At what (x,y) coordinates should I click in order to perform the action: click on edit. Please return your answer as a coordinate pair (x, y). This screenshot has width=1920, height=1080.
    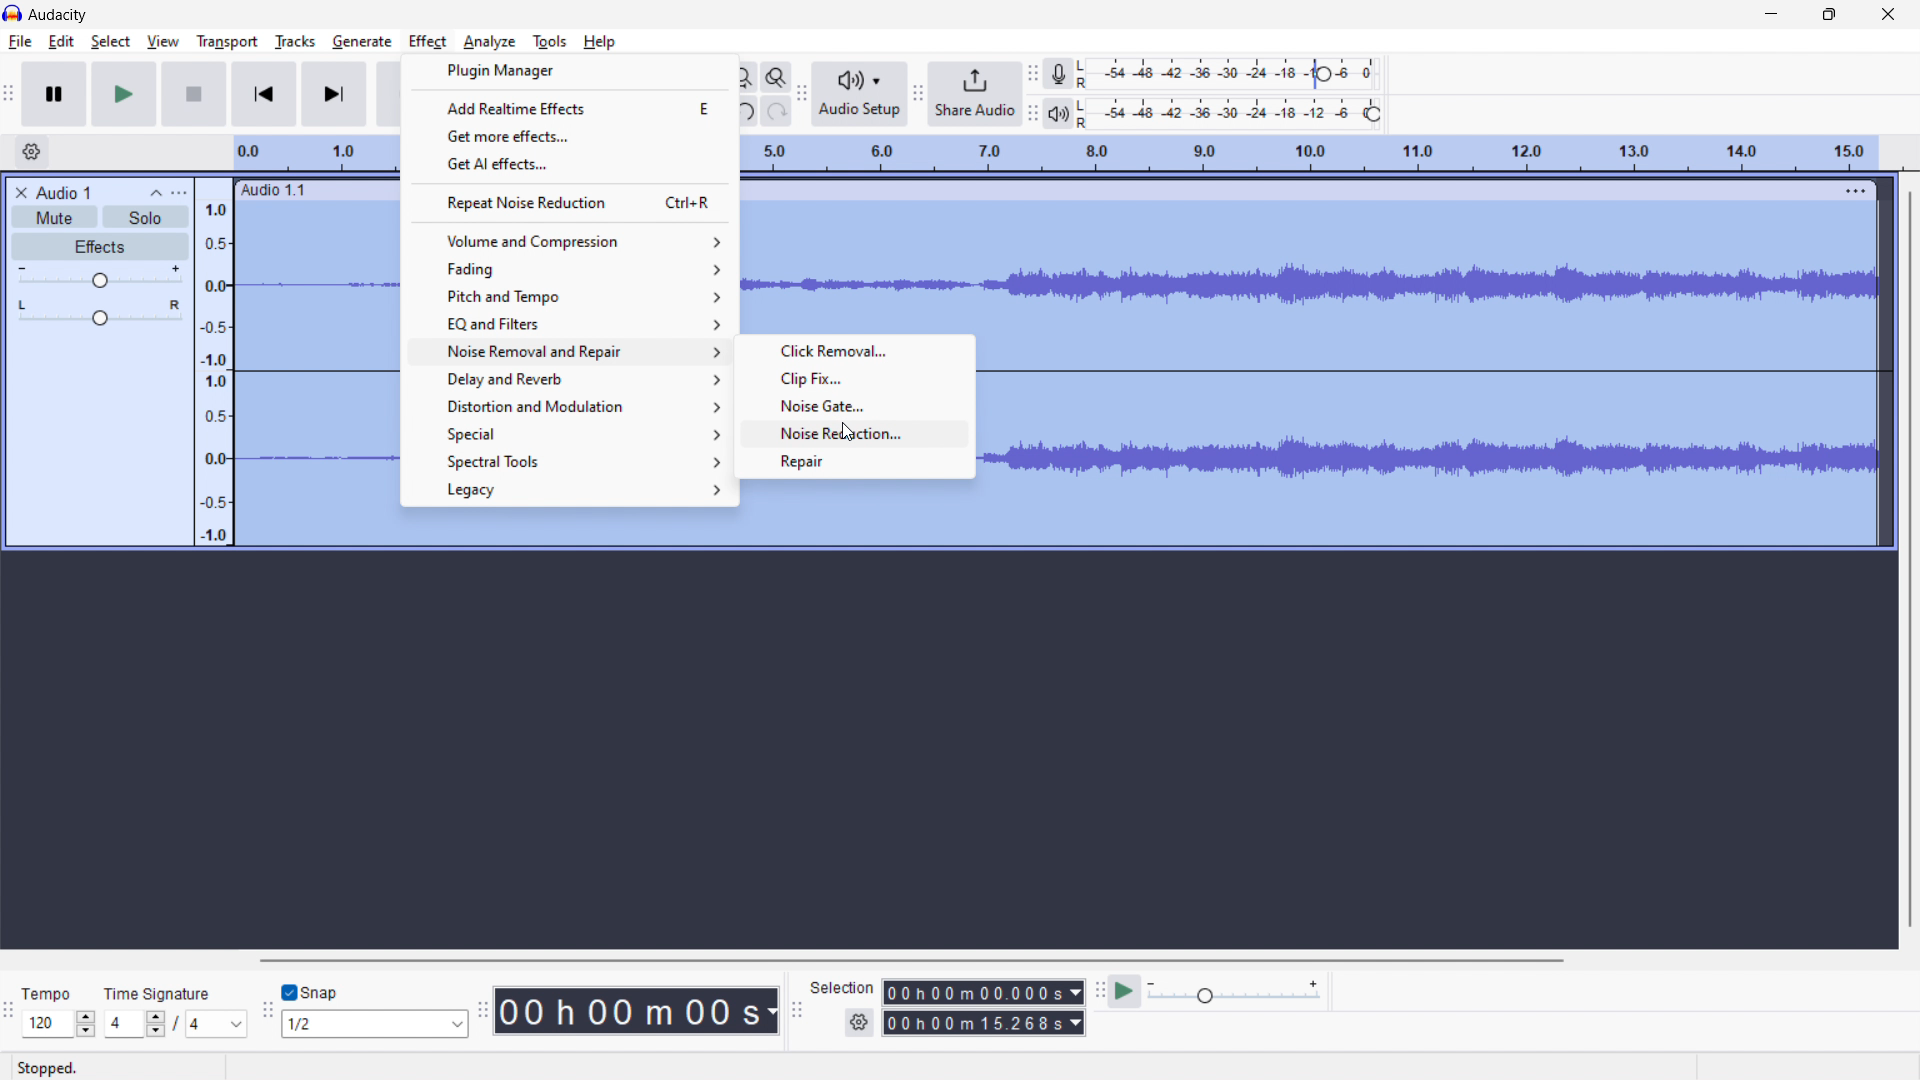
    Looking at the image, I should click on (62, 42).